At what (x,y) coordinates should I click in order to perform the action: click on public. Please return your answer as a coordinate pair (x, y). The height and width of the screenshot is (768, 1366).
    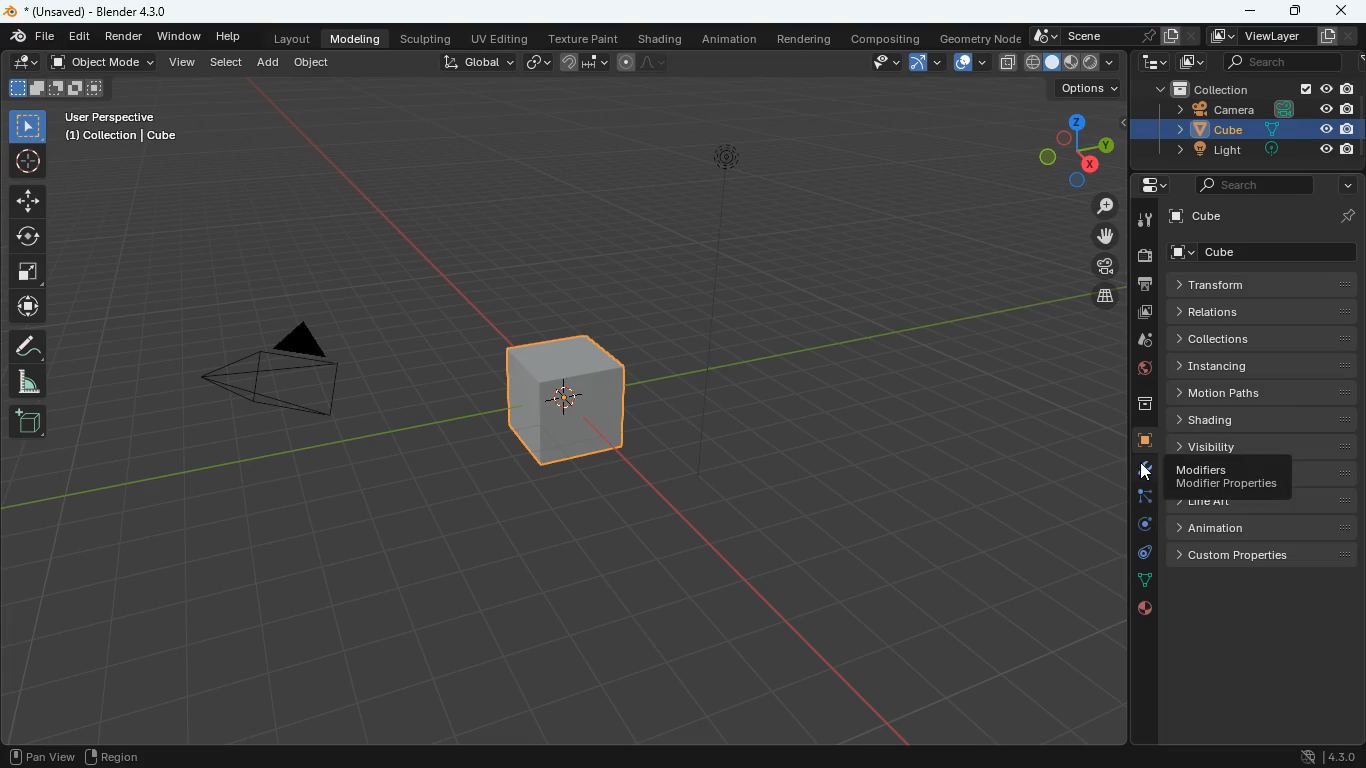
    Looking at the image, I should click on (1138, 370).